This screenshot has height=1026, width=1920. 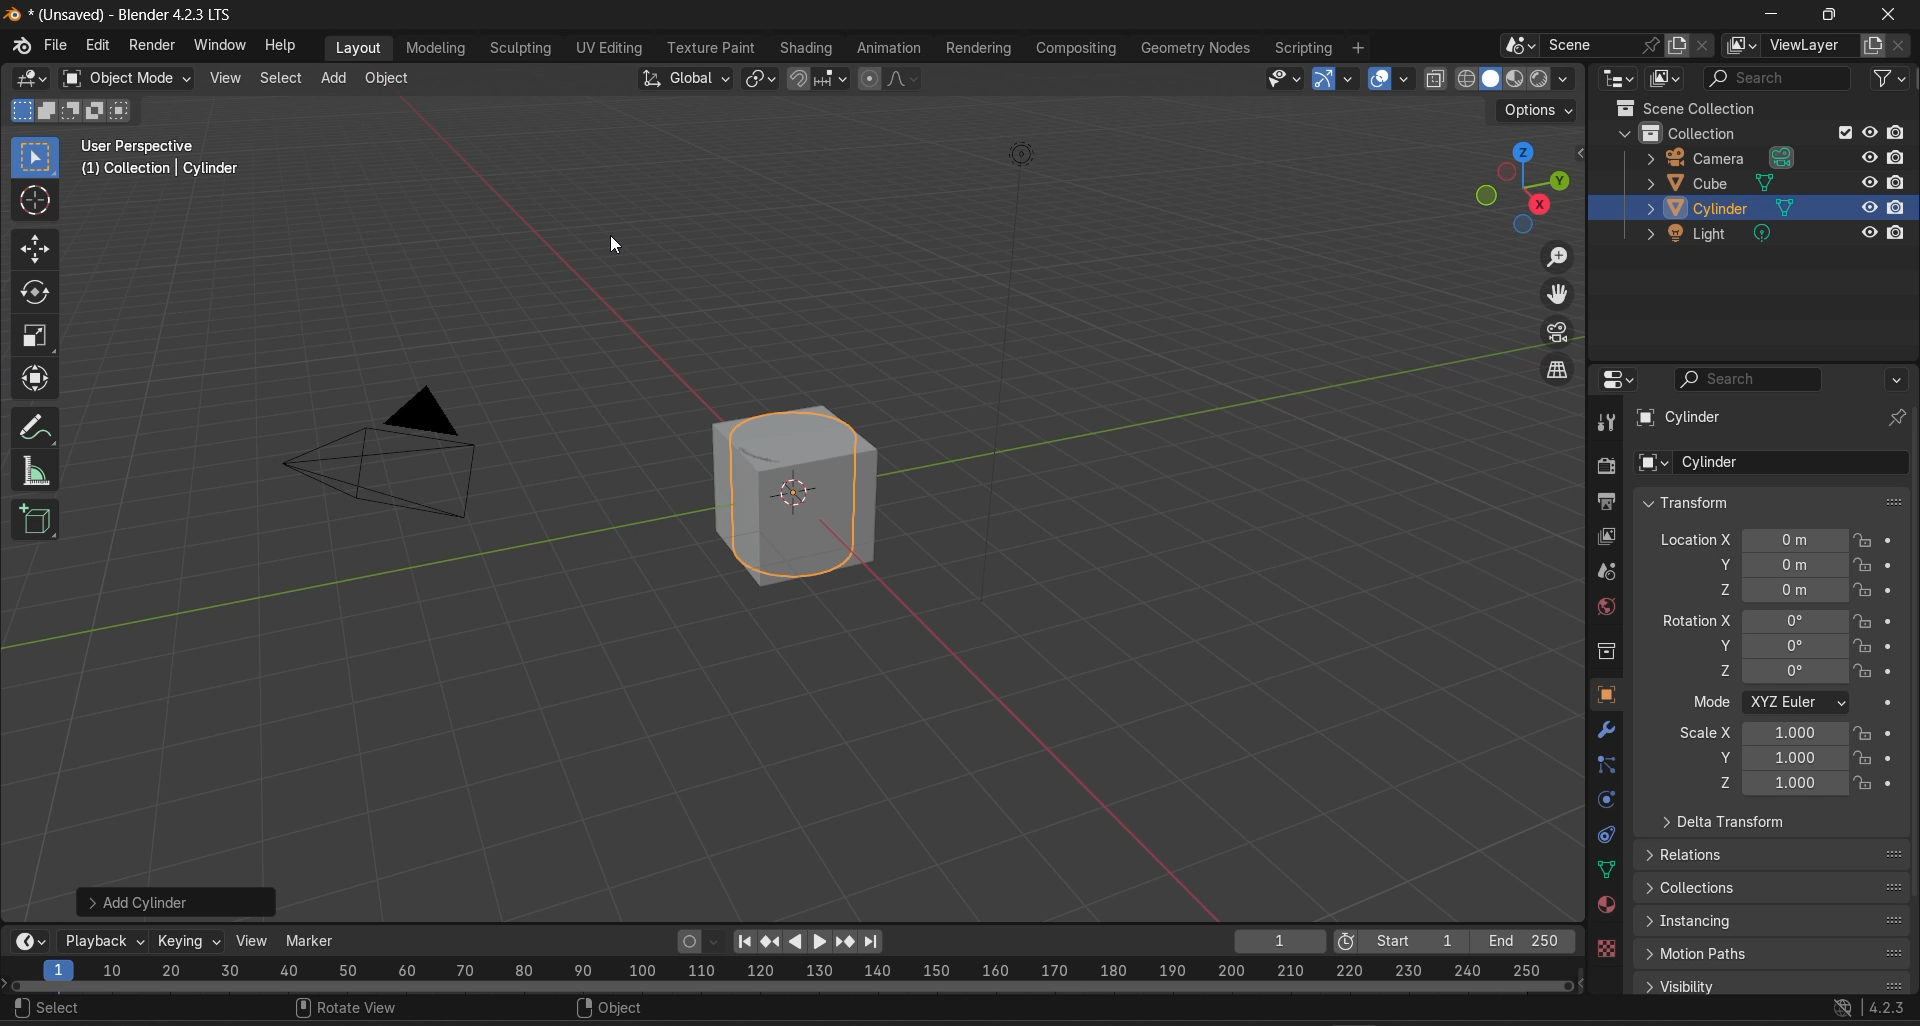 What do you see at coordinates (20, 111) in the screenshot?
I see `mode:set a new selection` at bounding box center [20, 111].